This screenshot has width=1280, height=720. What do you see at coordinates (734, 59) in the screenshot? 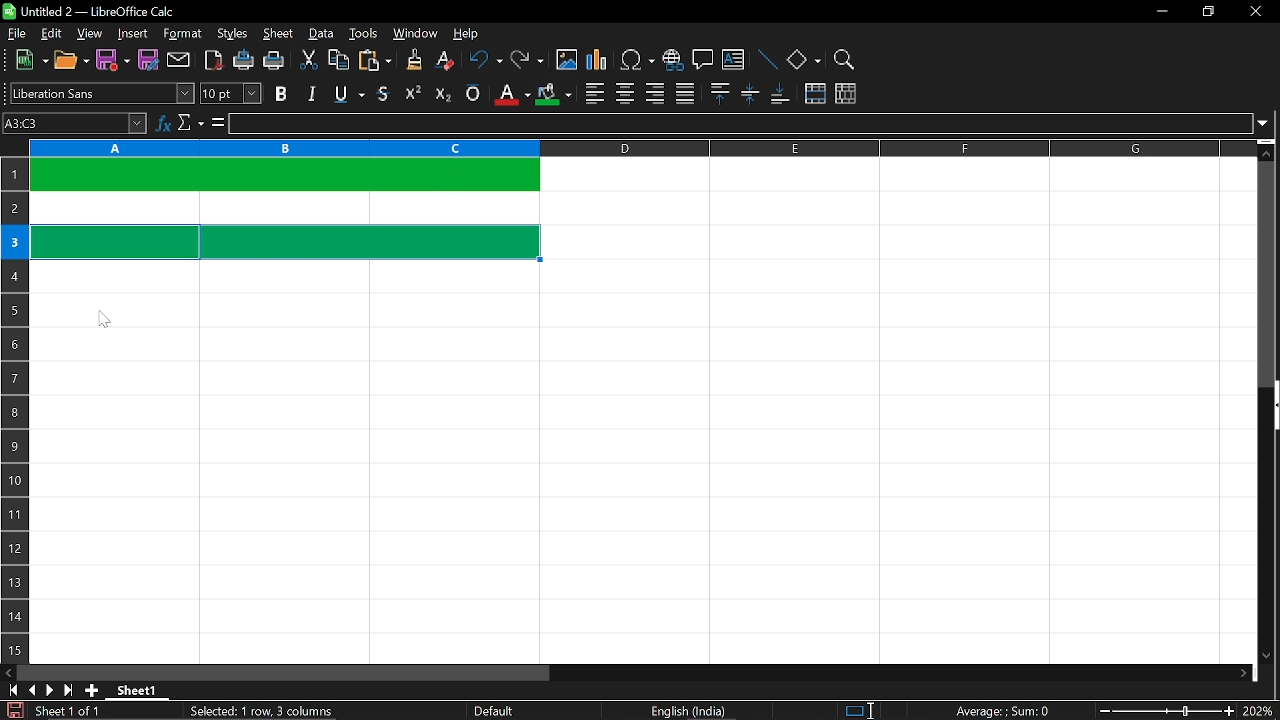
I see `insert text` at bounding box center [734, 59].